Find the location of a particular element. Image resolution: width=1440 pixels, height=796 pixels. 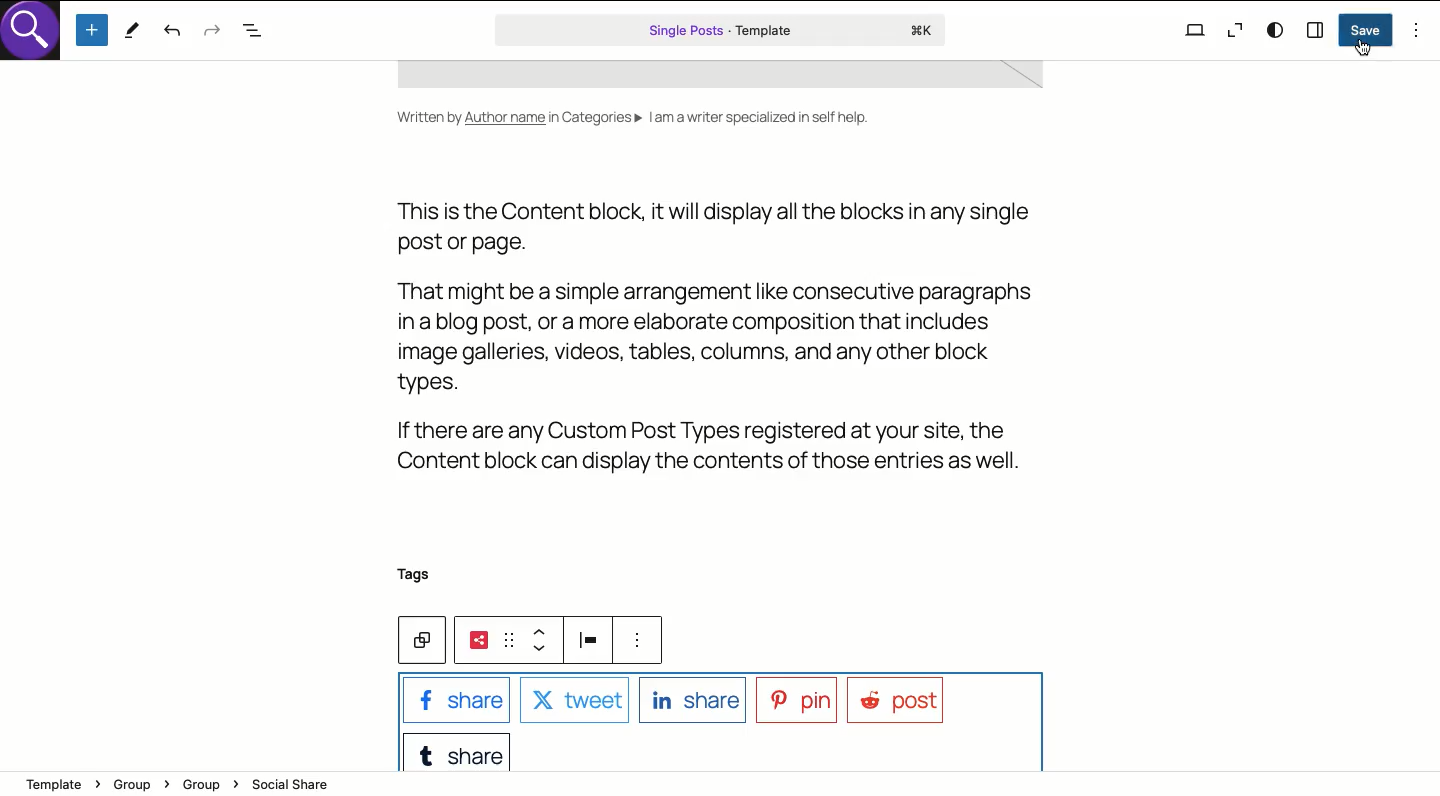

Social share is located at coordinates (480, 641).